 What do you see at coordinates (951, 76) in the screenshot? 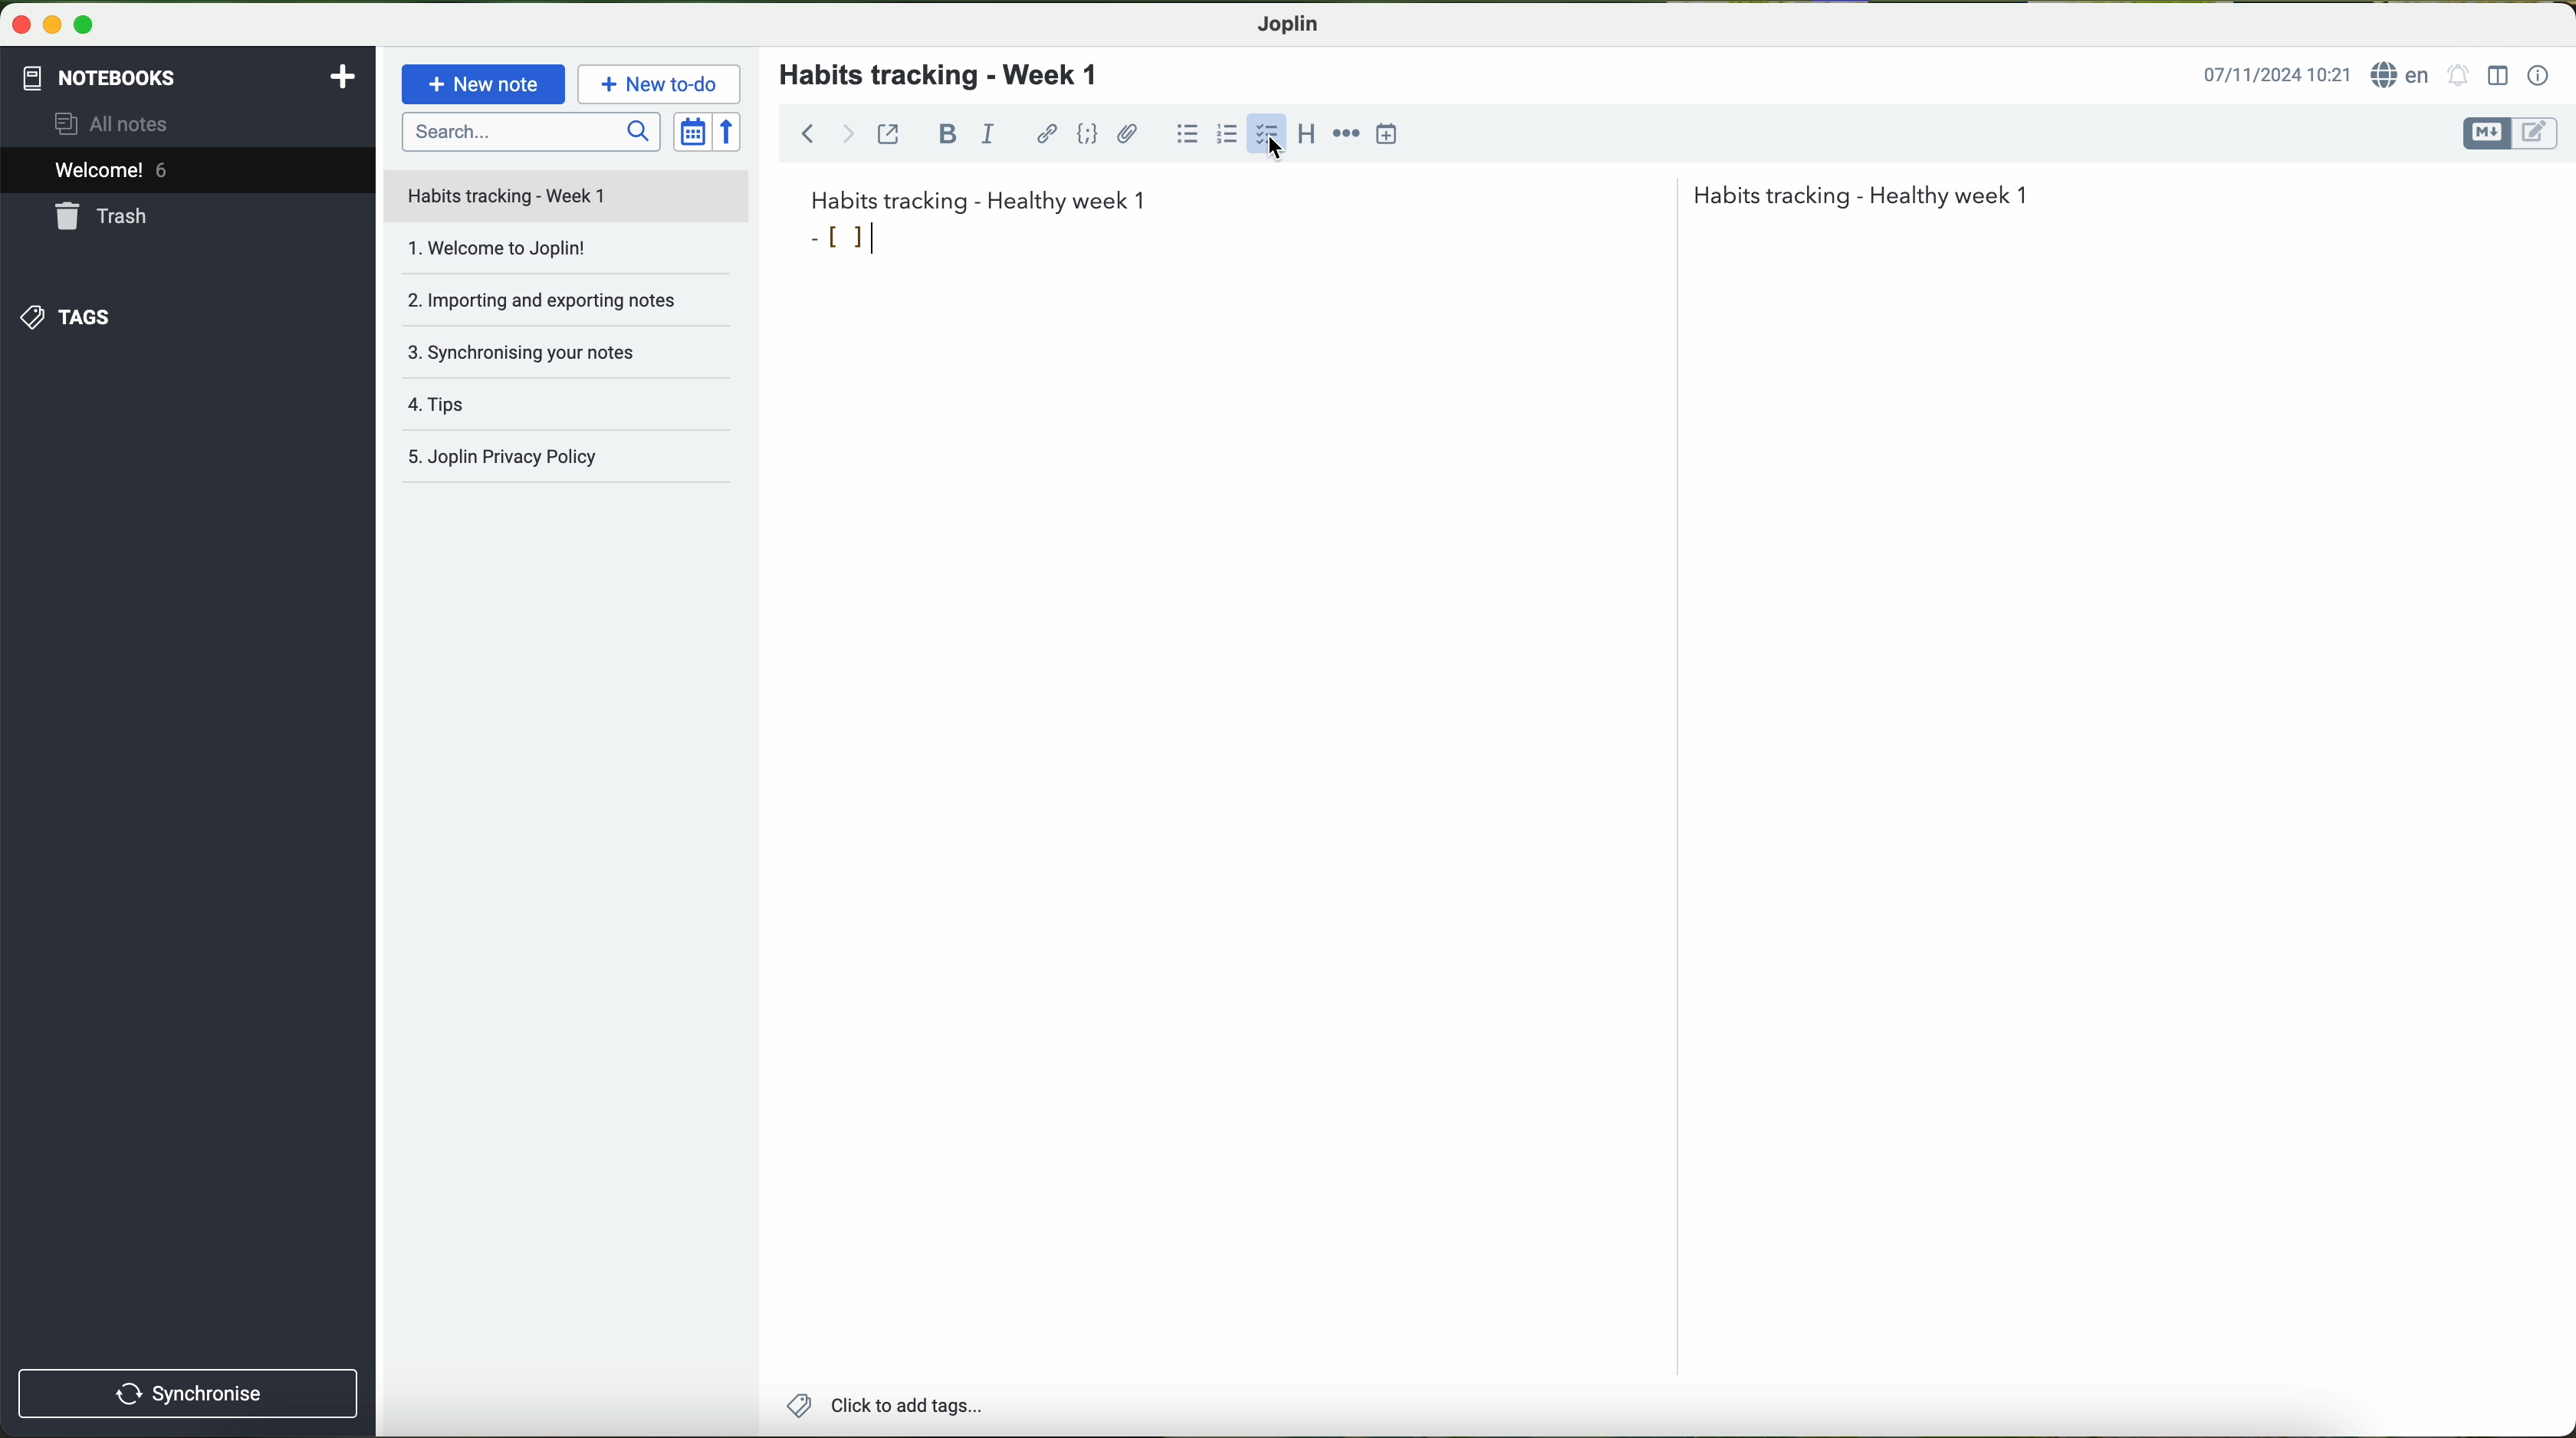
I see `habits tracking - week 1` at bounding box center [951, 76].